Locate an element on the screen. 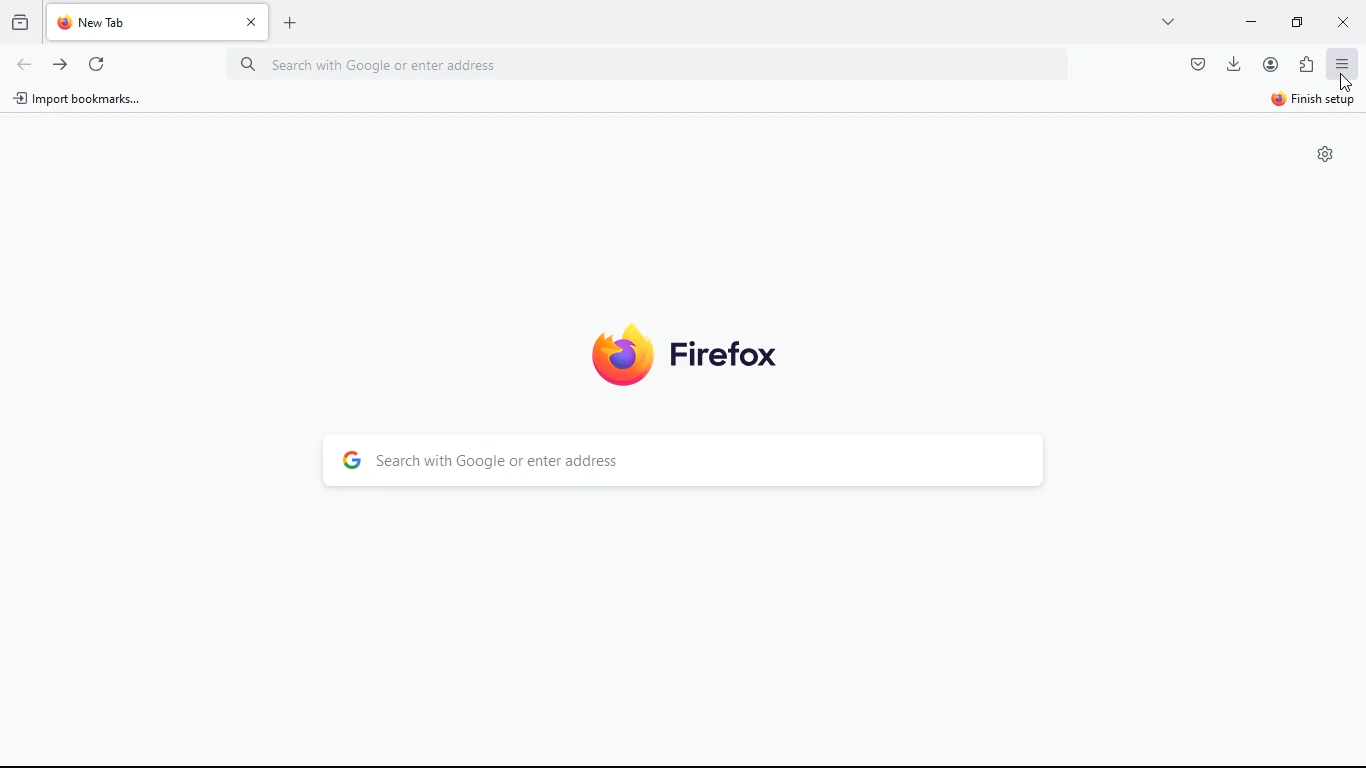  extentions is located at coordinates (1303, 65).